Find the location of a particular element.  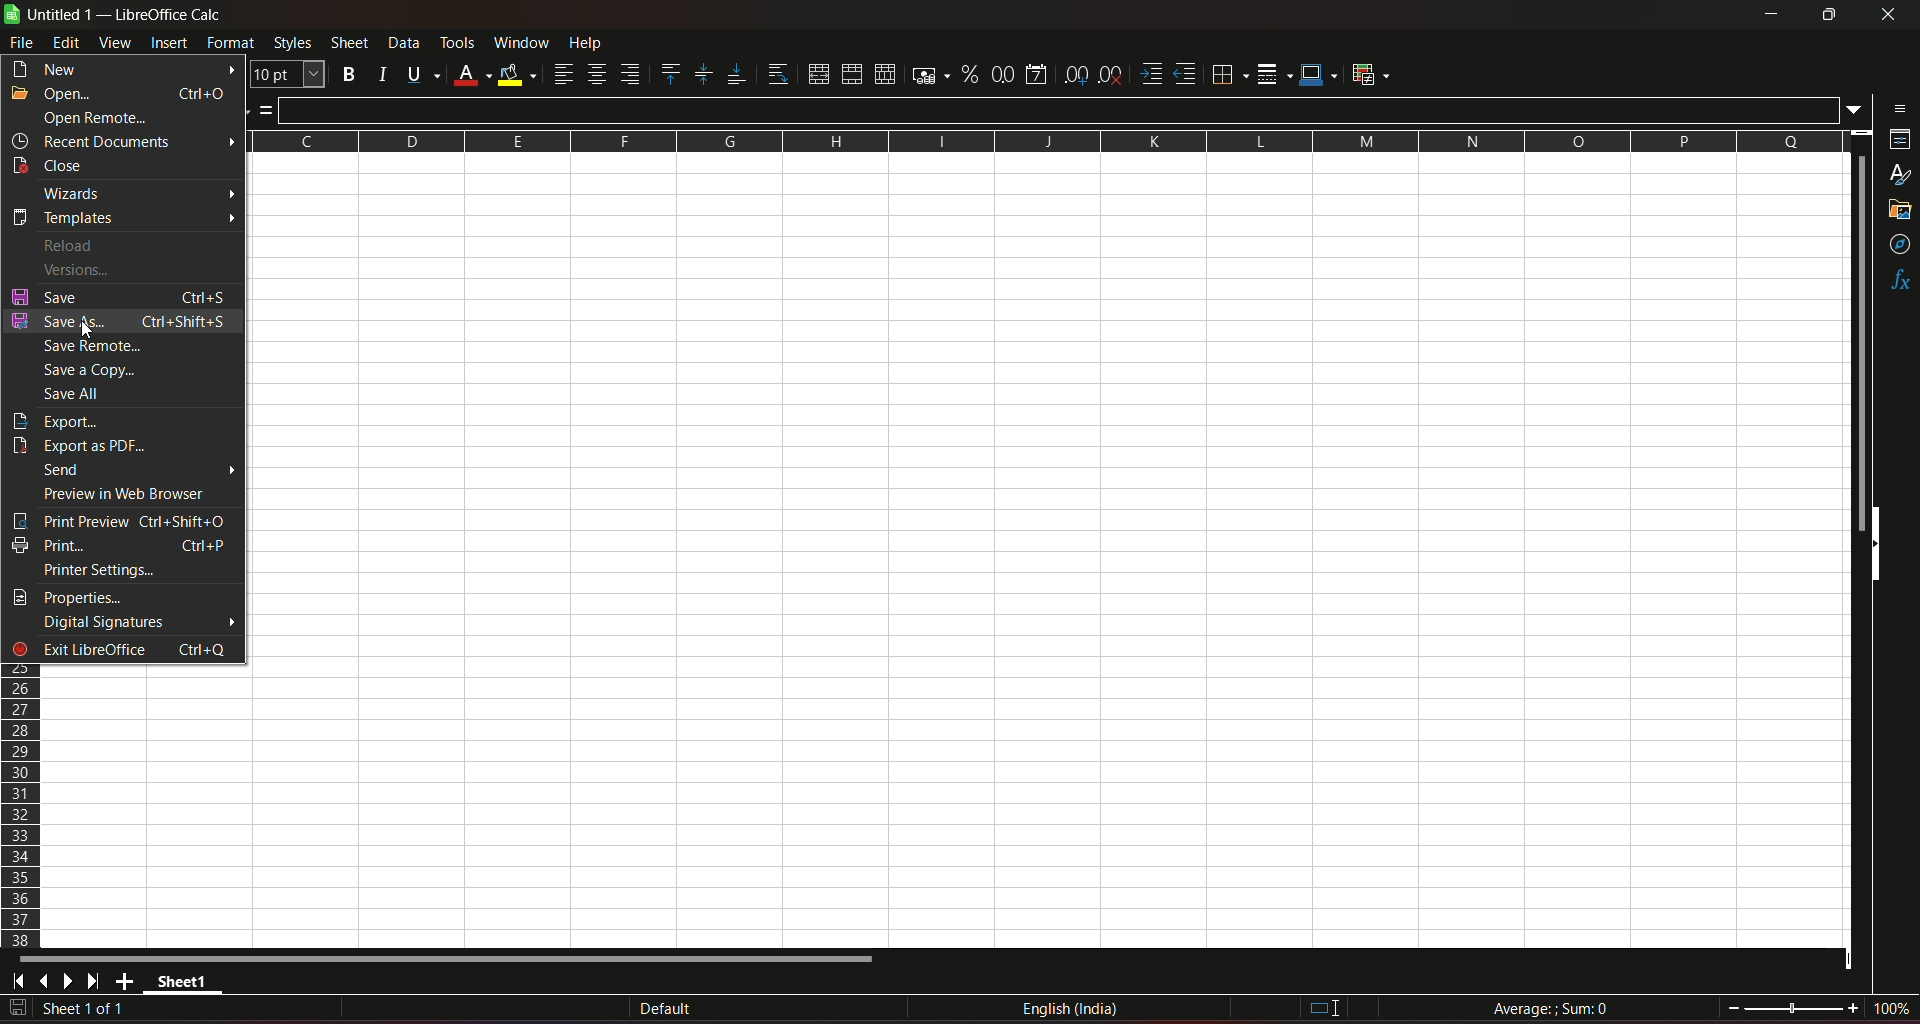

  align is located at coordinates (562, 74).